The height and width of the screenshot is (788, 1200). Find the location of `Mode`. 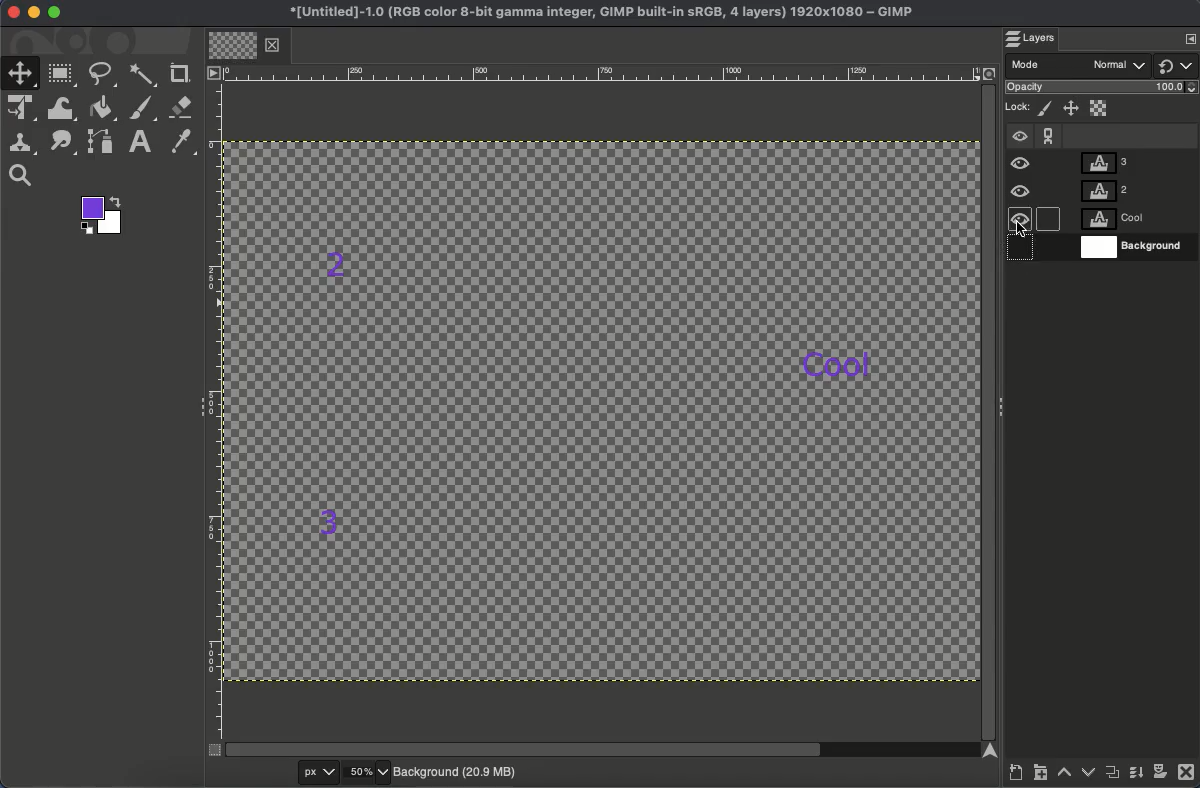

Mode is located at coordinates (1080, 66).